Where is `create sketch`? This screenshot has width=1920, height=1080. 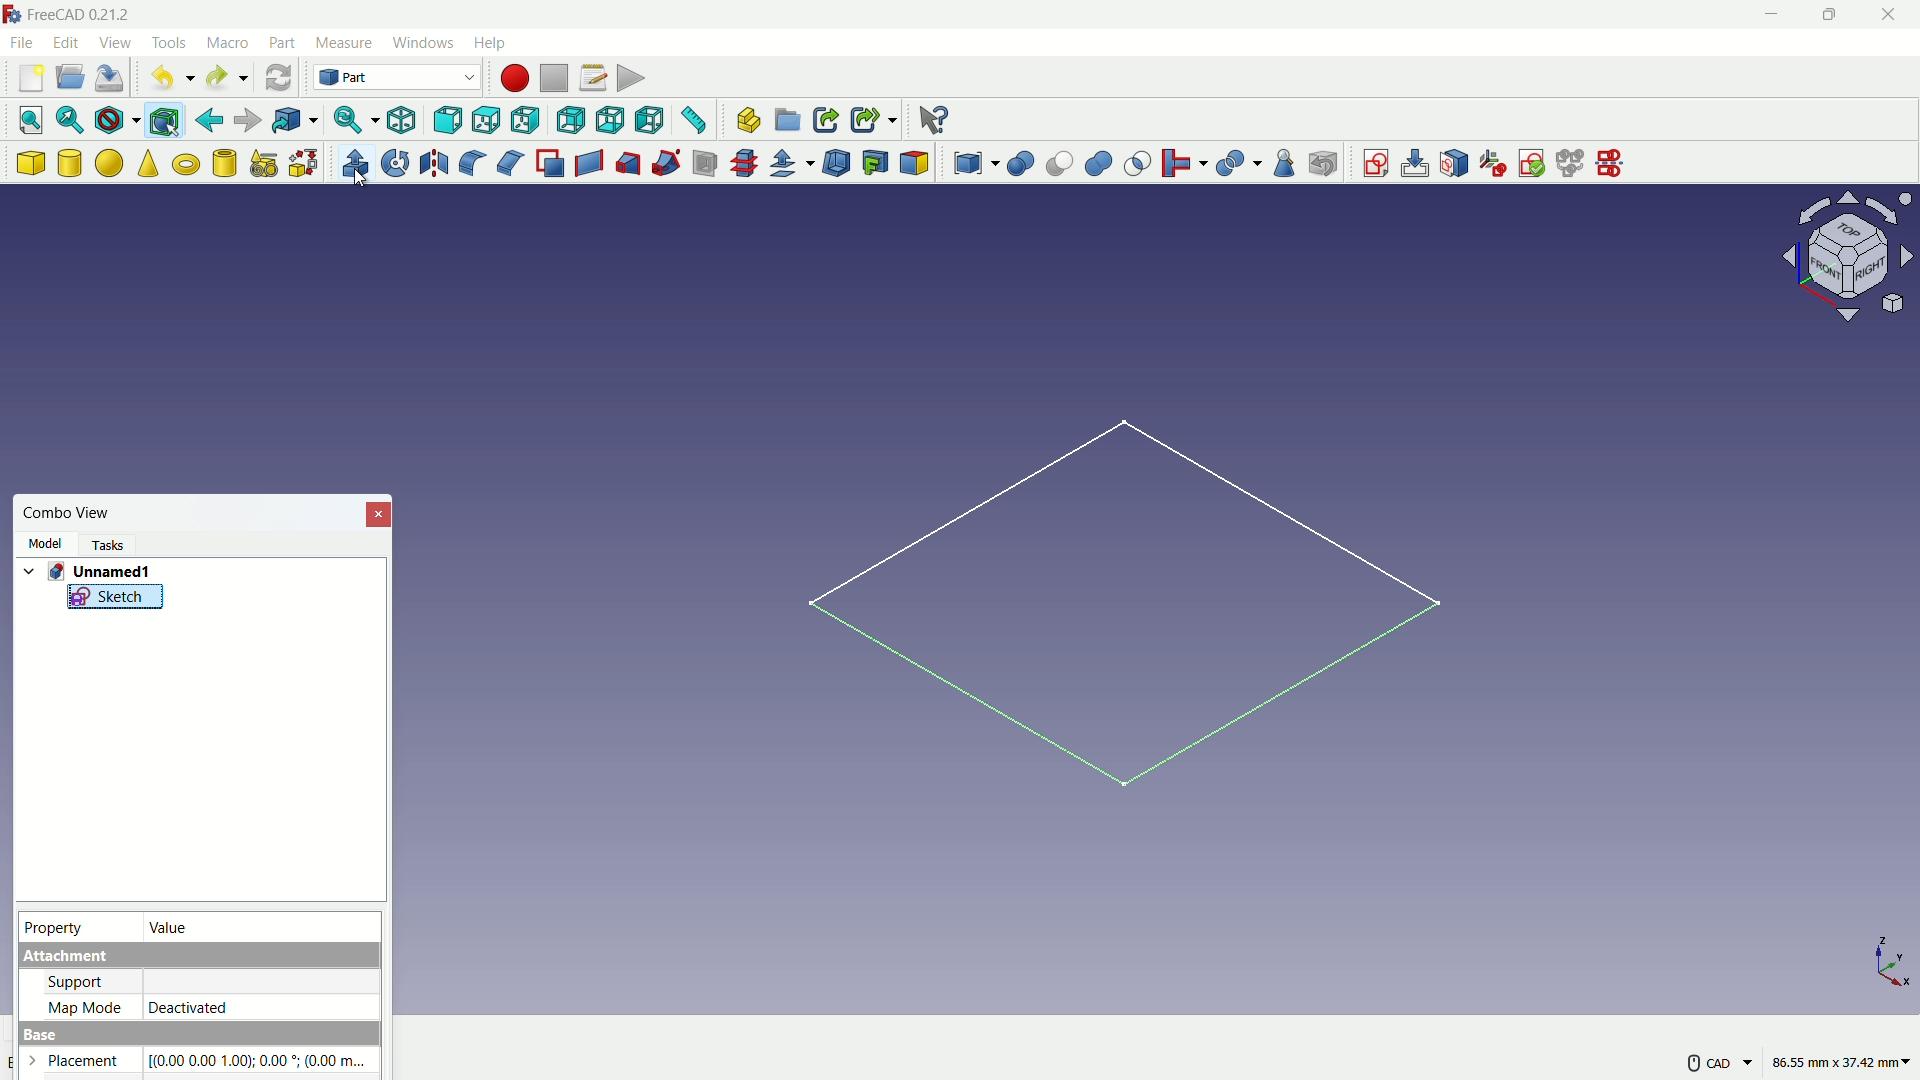 create sketch is located at coordinates (1375, 161).